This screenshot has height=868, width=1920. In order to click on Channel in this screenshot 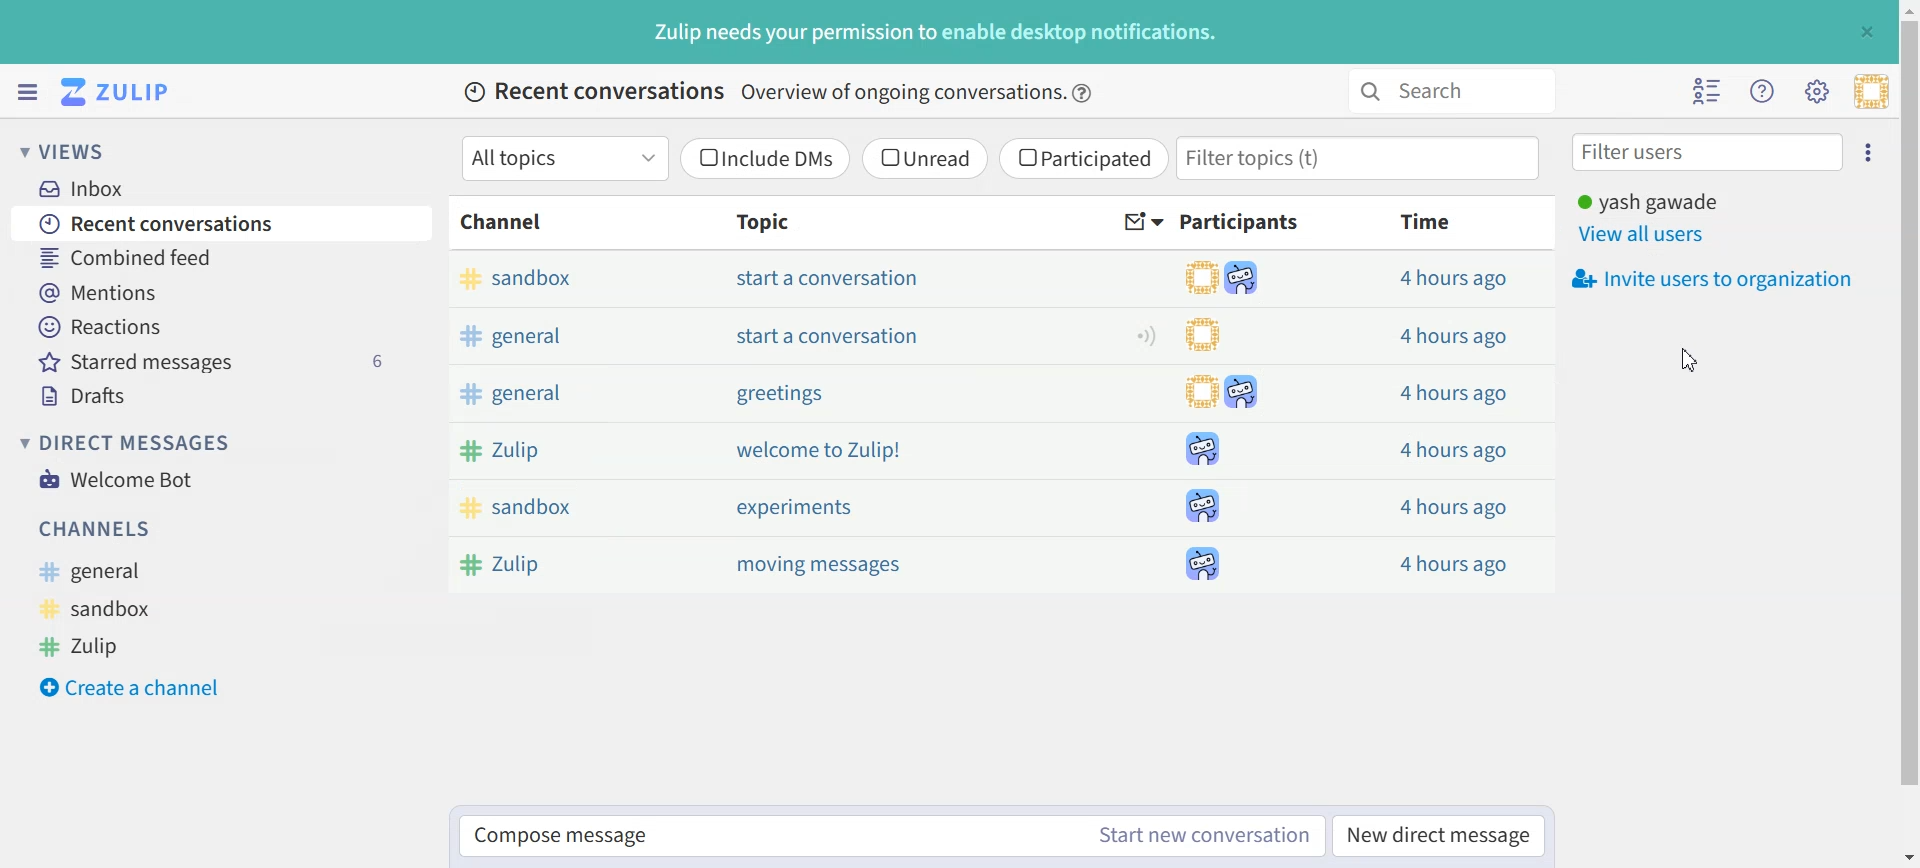, I will do `click(506, 222)`.